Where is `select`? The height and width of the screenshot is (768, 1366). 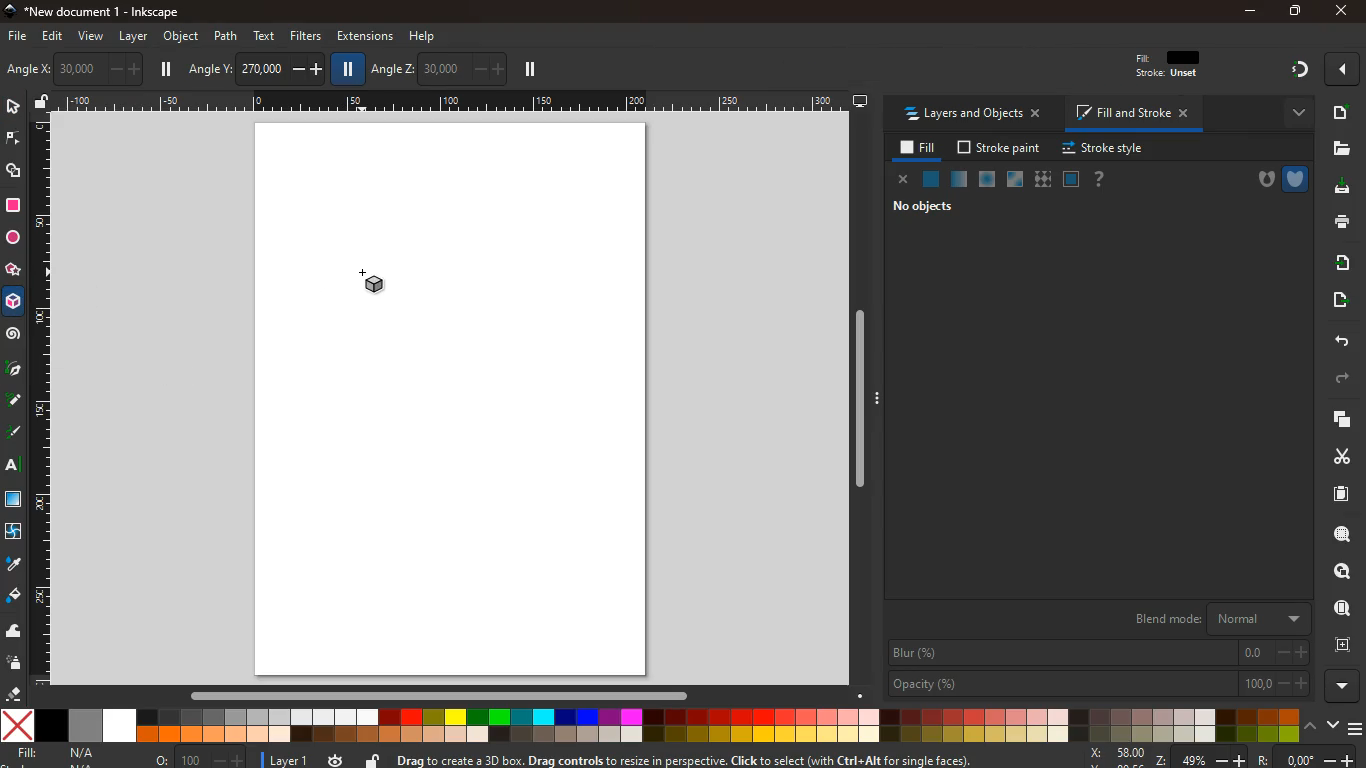
select is located at coordinates (12, 108).